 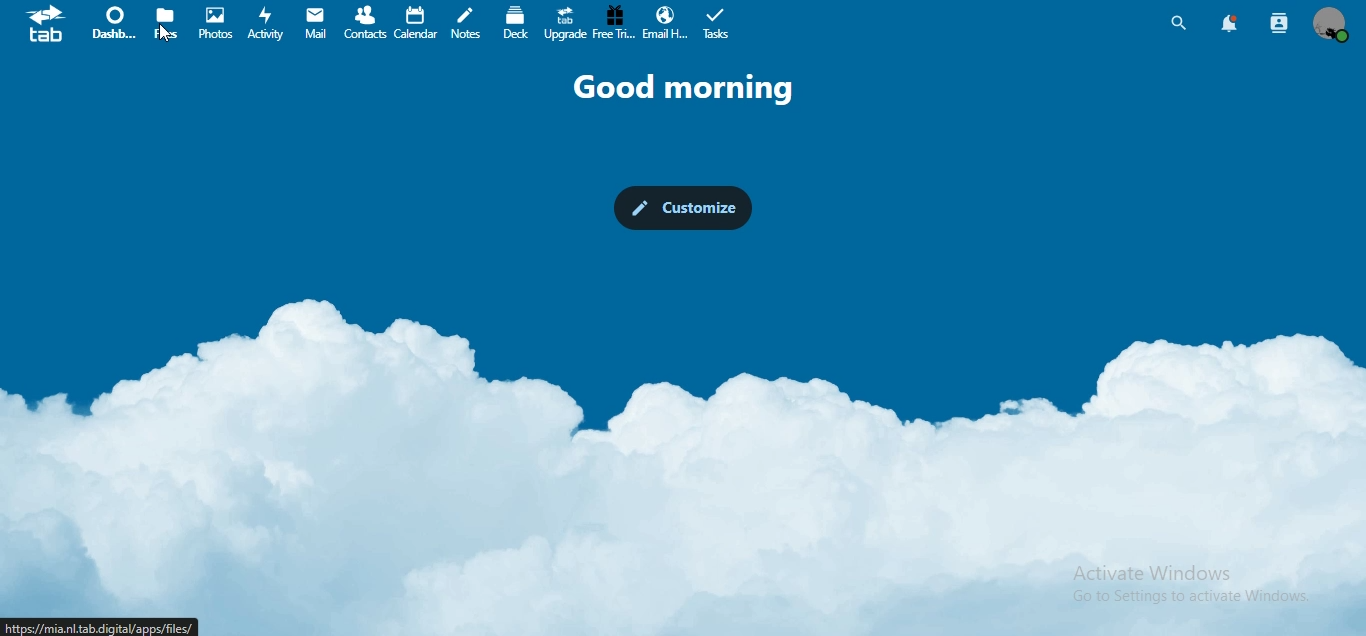 What do you see at coordinates (363, 23) in the screenshot?
I see `contacts` at bounding box center [363, 23].